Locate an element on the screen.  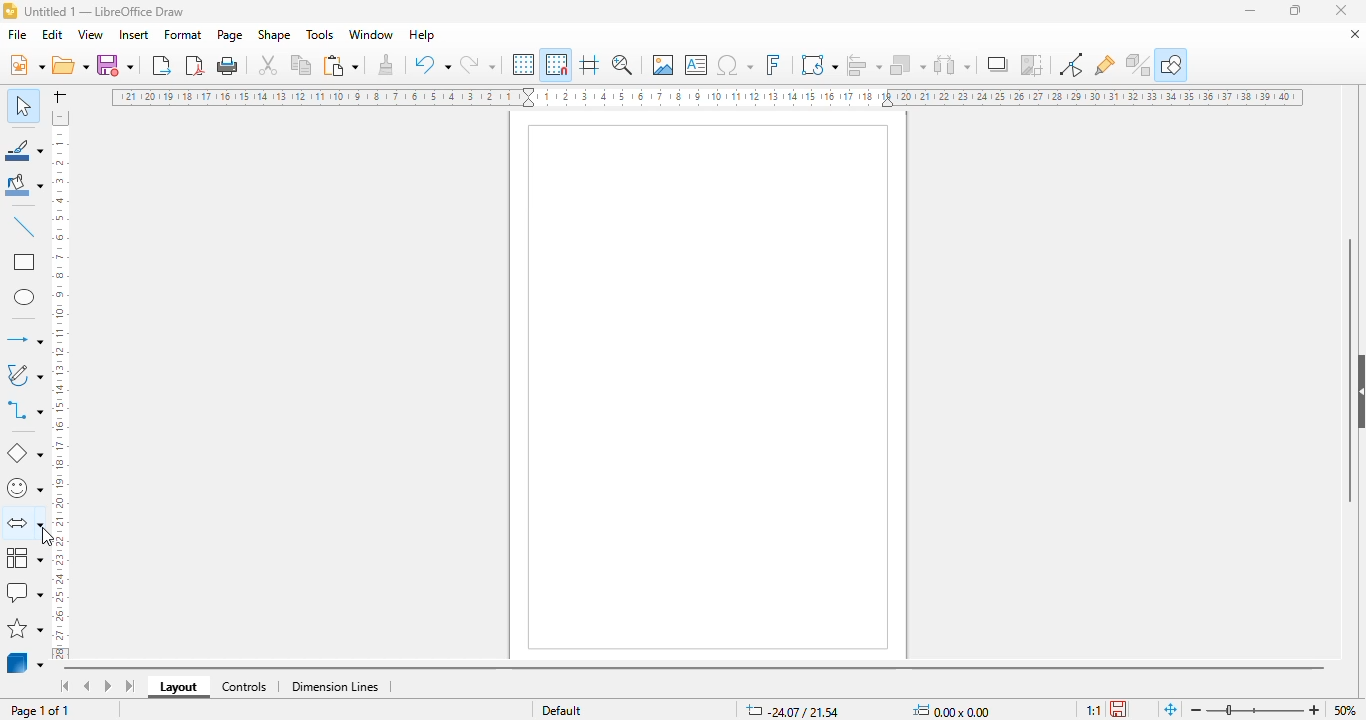
help is located at coordinates (423, 35).